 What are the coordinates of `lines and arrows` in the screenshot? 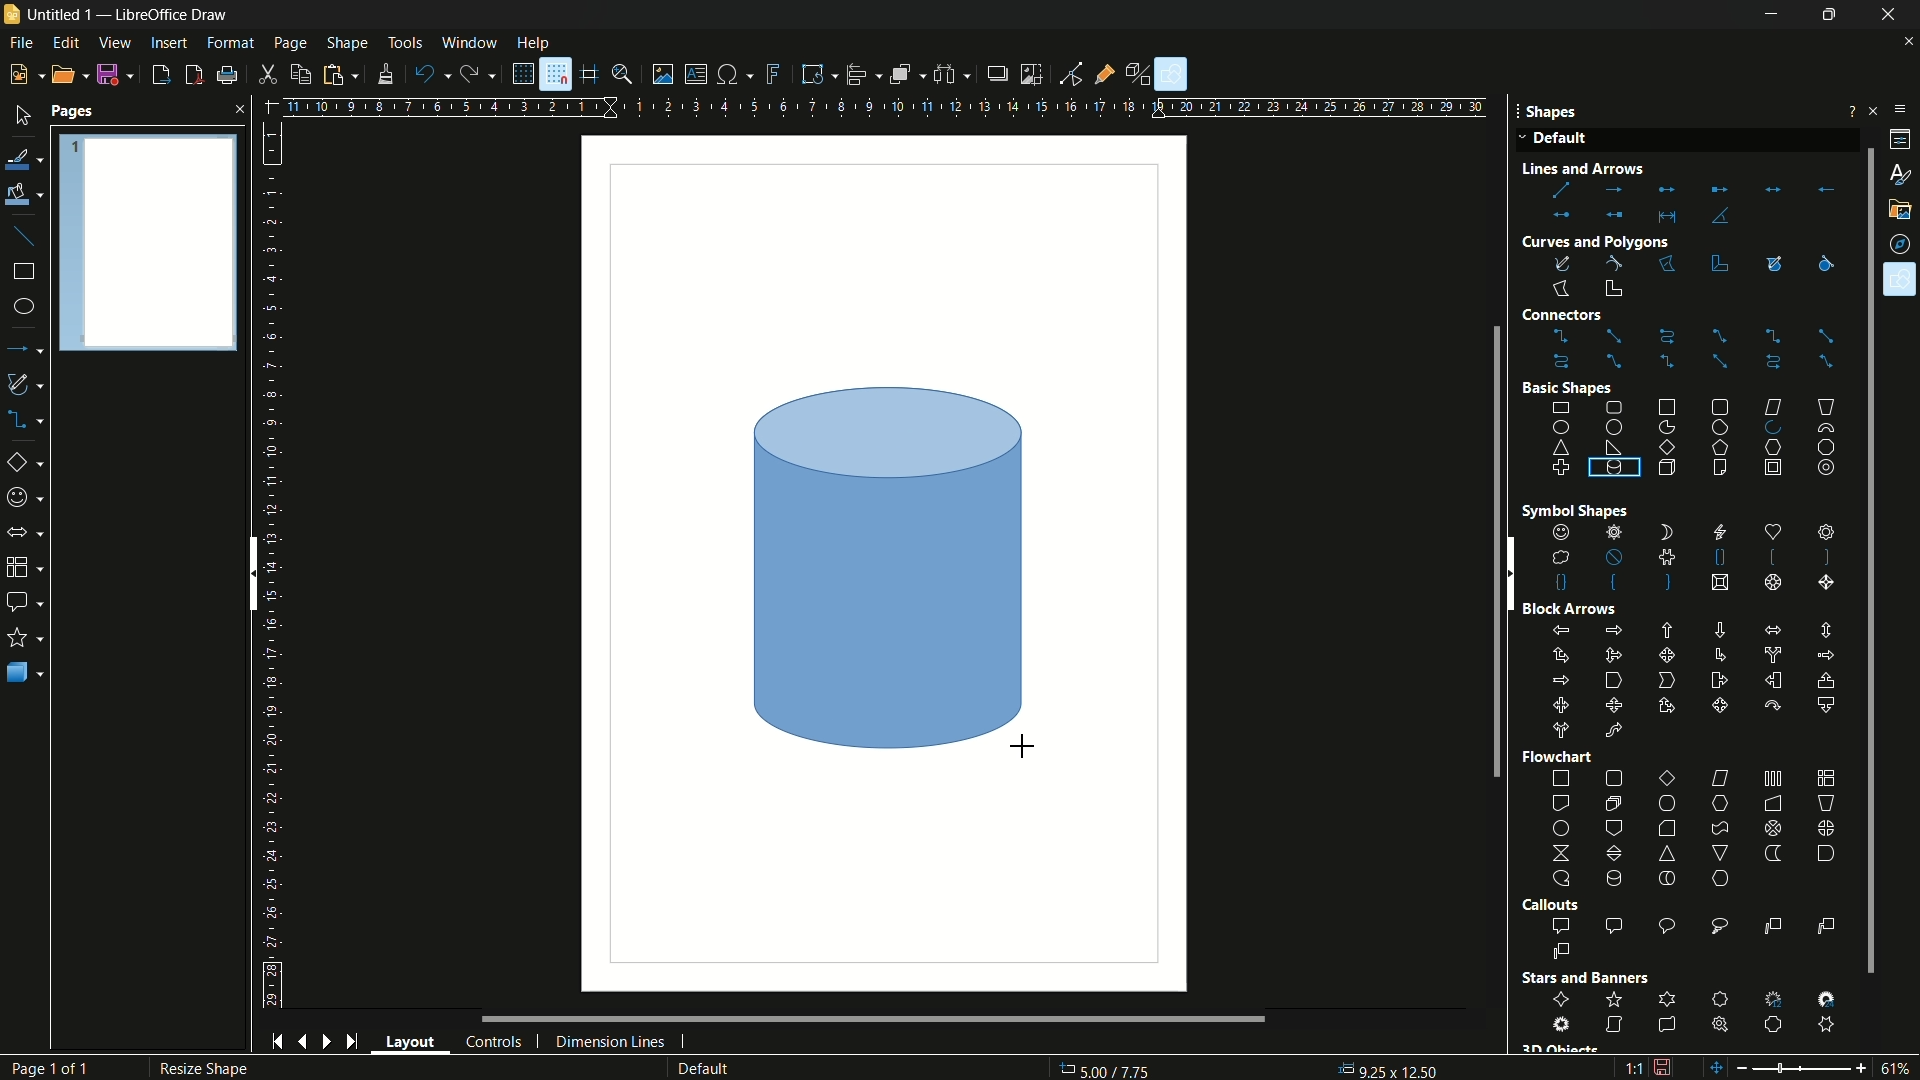 It's located at (27, 348).